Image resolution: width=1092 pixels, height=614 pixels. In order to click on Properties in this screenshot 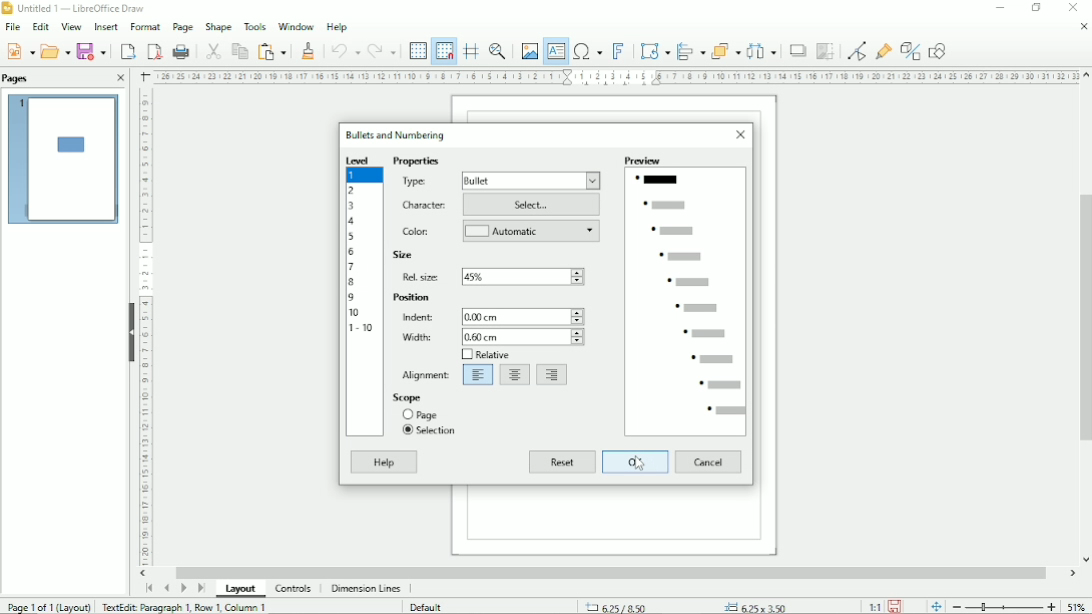, I will do `click(416, 162)`.